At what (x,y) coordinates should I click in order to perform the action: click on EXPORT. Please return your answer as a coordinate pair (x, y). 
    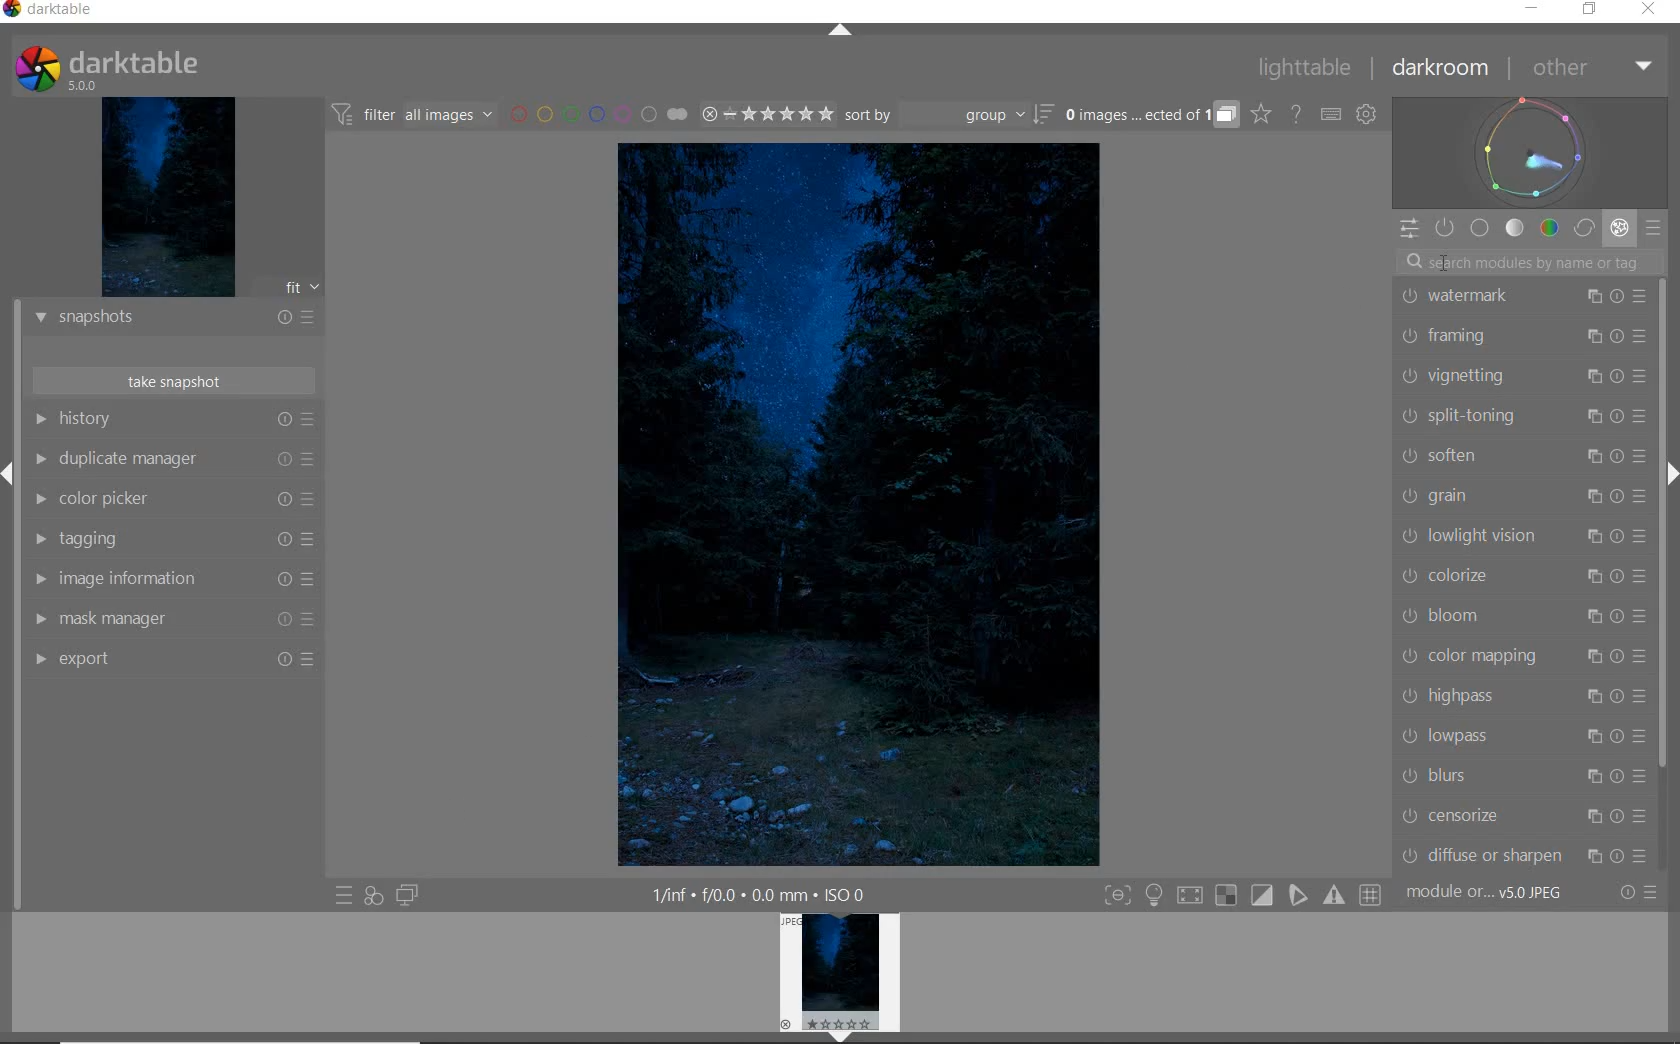
    Looking at the image, I should click on (173, 661).